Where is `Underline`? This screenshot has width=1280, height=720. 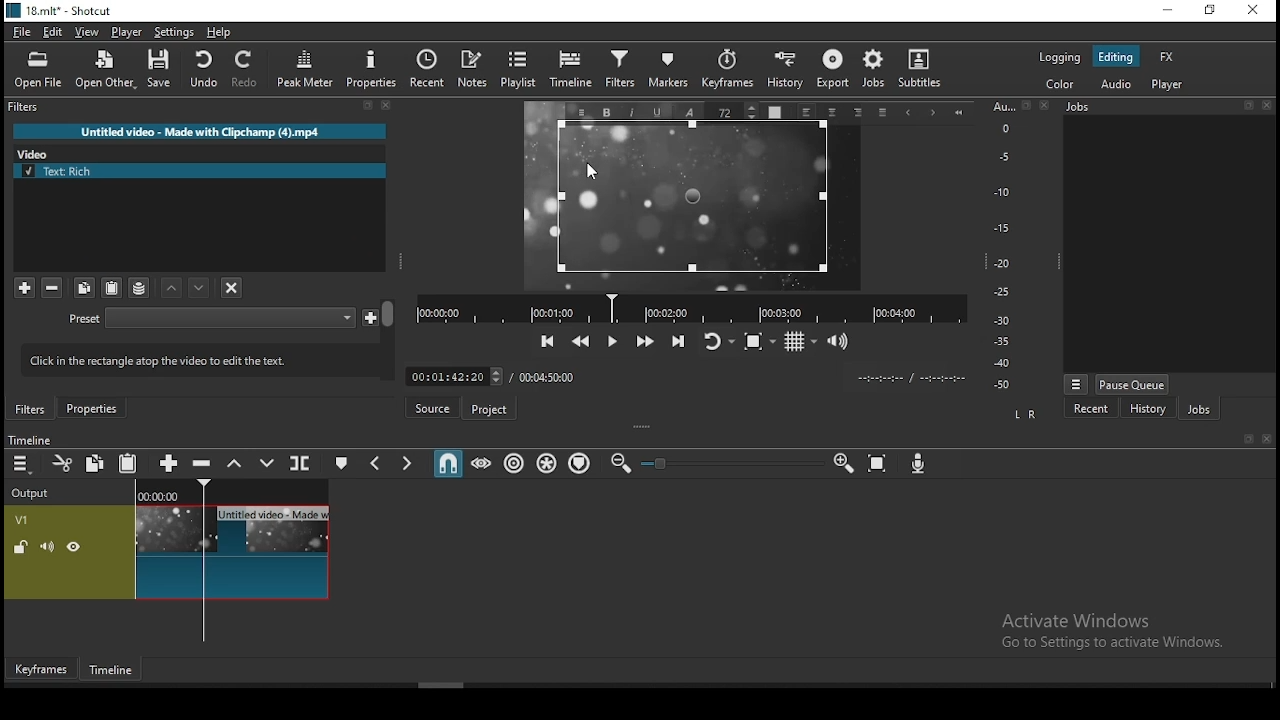
Underline is located at coordinates (657, 112).